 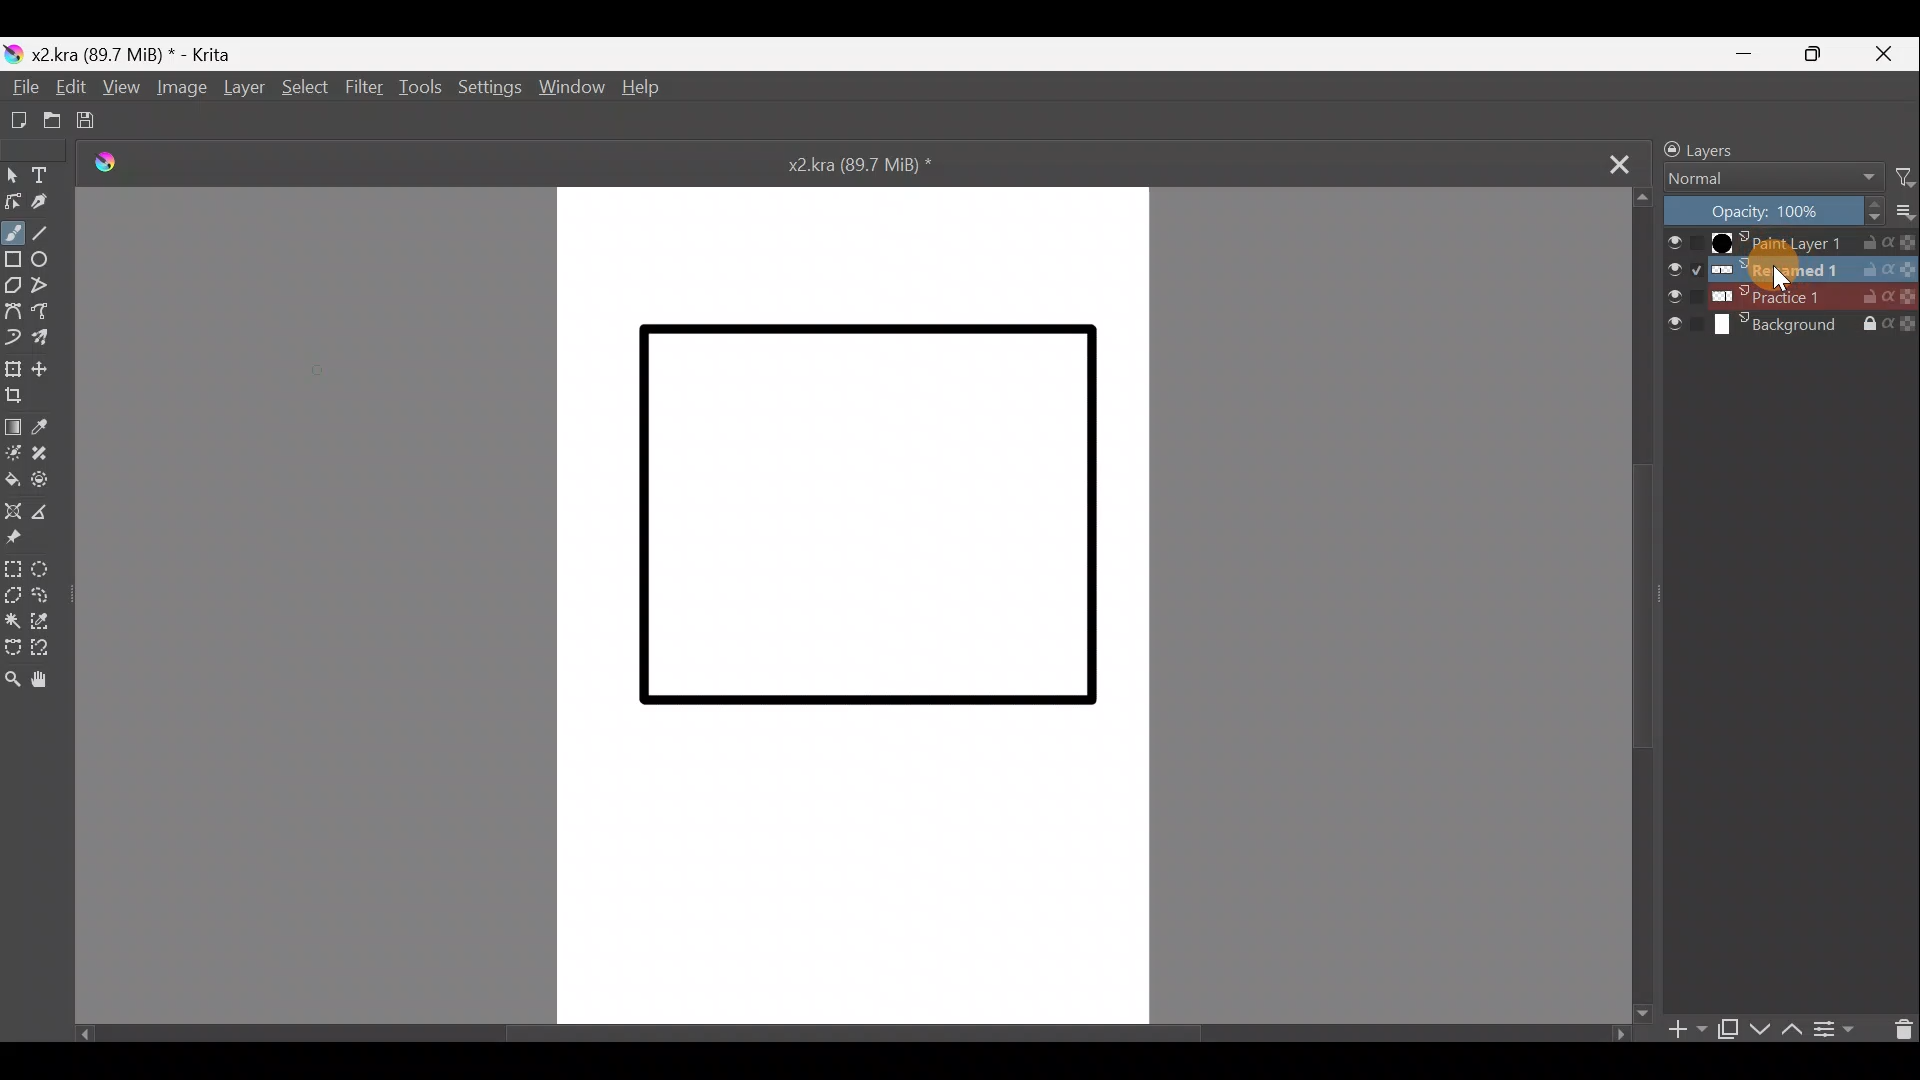 What do you see at coordinates (865, 163) in the screenshot?
I see `x2.kra (89.7 MiB) *` at bounding box center [865, 163].